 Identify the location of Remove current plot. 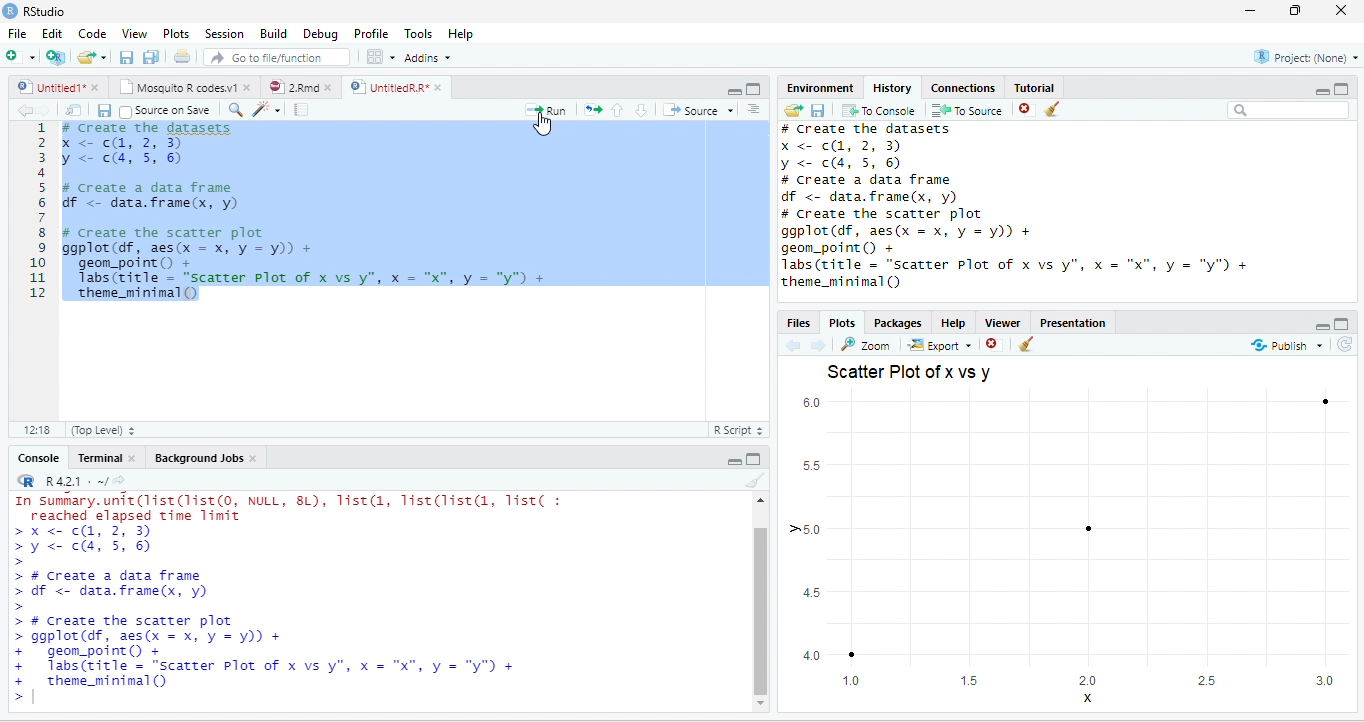
(993, 345).